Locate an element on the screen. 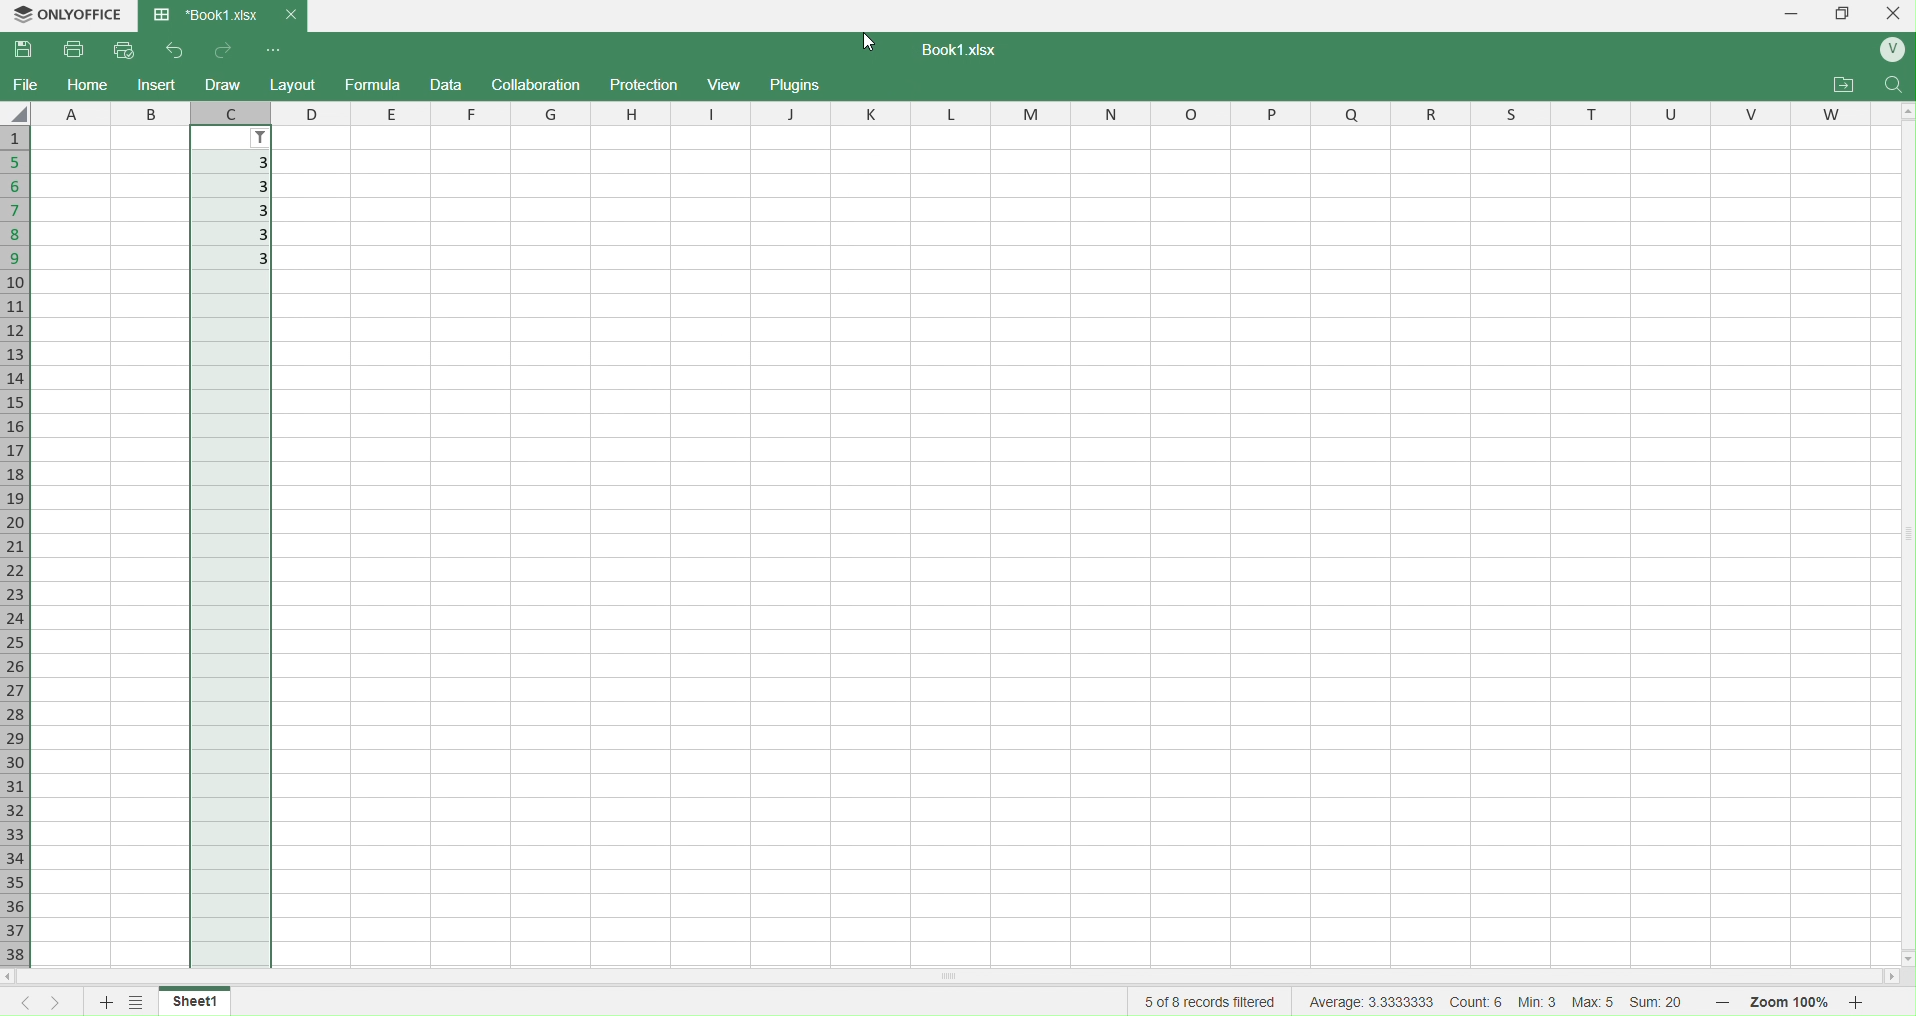 The width and height of the screenshot is (1916, 1016). Customize Quick access toolbar is located at coordinates (274, 51).